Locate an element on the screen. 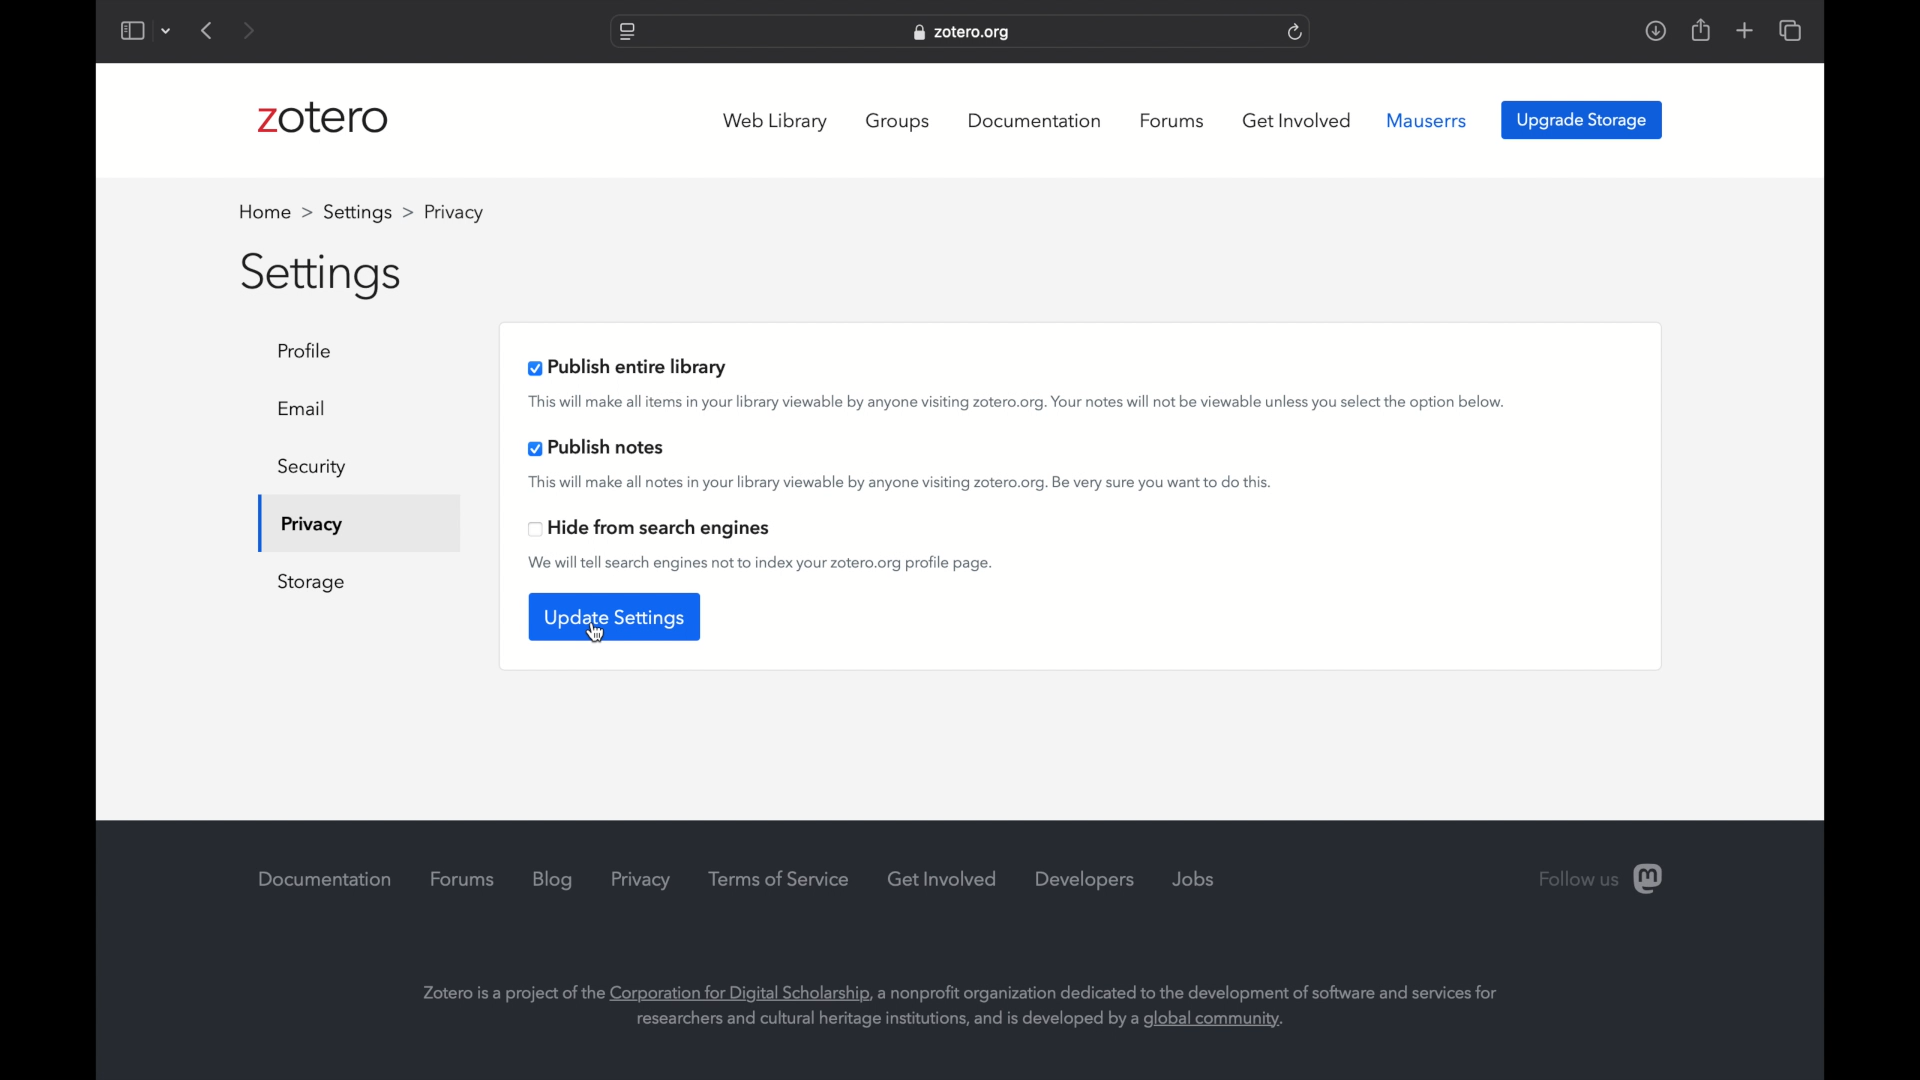 The image size is (1920, 1080). security is located at coordinates (312, 468).